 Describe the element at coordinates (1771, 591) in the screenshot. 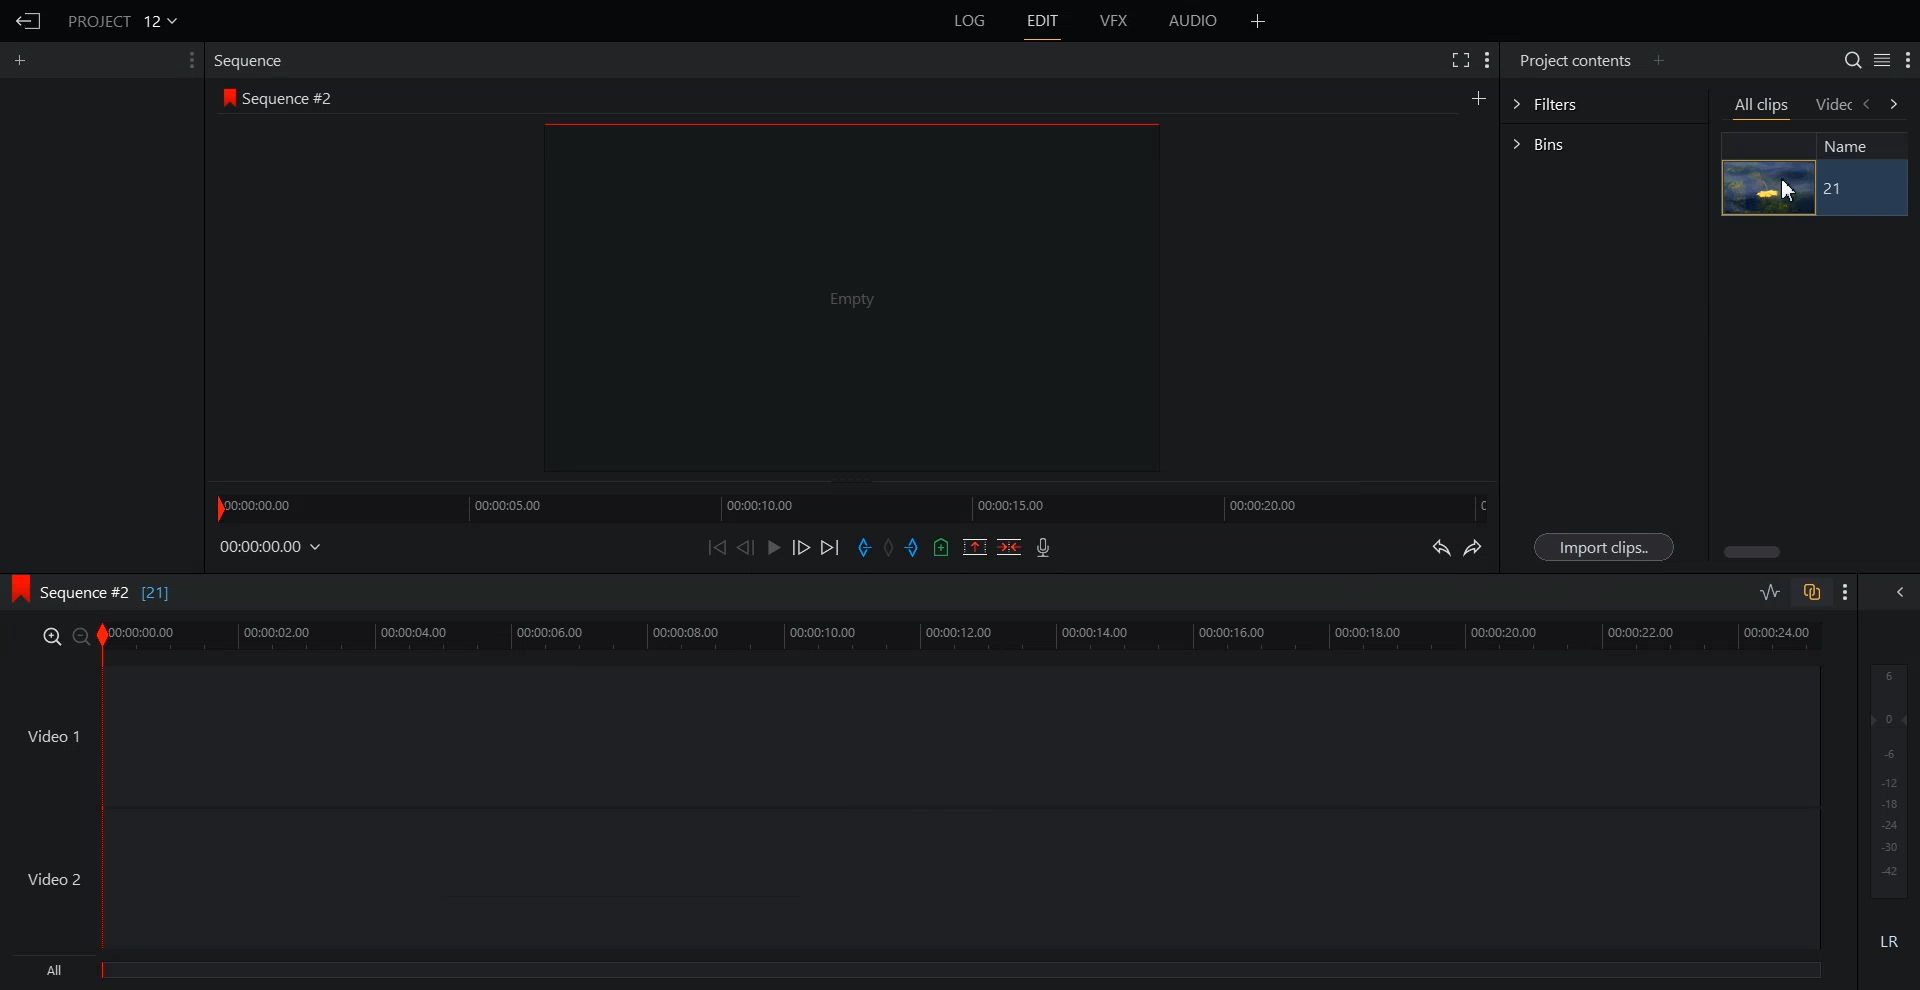

I see `Toggle Audio editing` at that location.